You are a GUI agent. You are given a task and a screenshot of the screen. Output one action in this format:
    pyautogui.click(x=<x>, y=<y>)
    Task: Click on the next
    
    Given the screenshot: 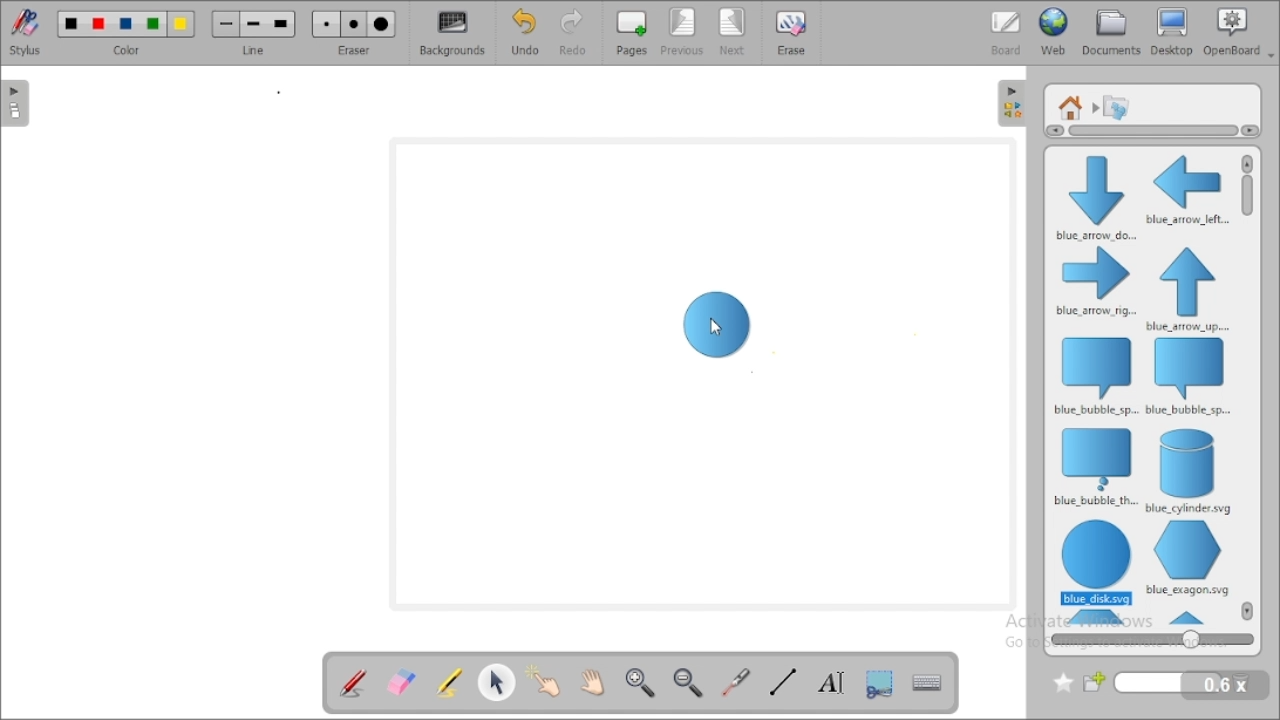 What is the action you would take?
    pyautogui.click(x=734, y=32)
    